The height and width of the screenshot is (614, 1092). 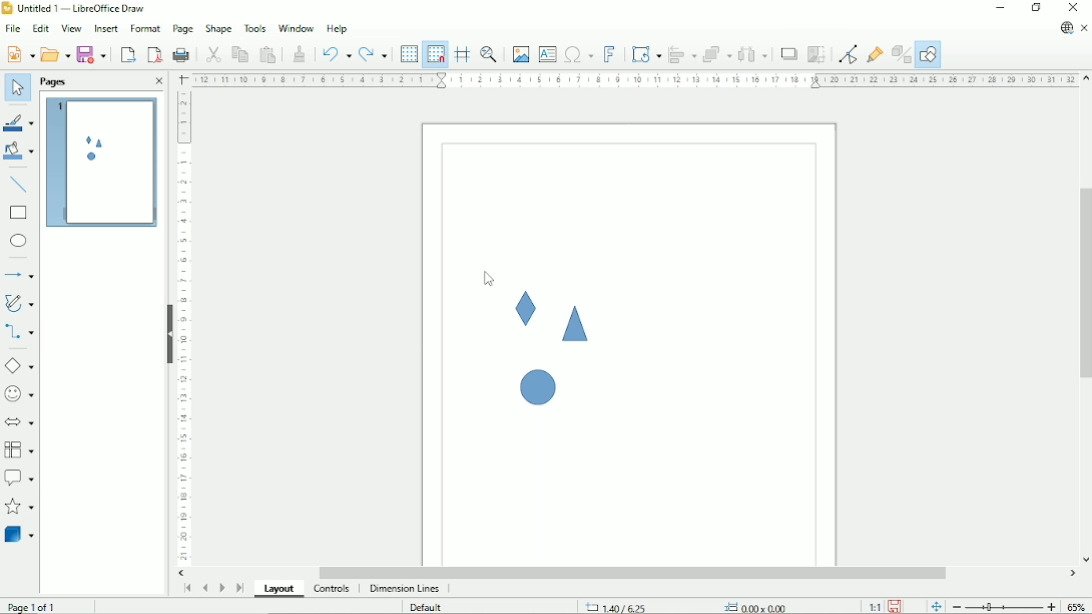 I want to click on Select, so click(x=17, y=89).